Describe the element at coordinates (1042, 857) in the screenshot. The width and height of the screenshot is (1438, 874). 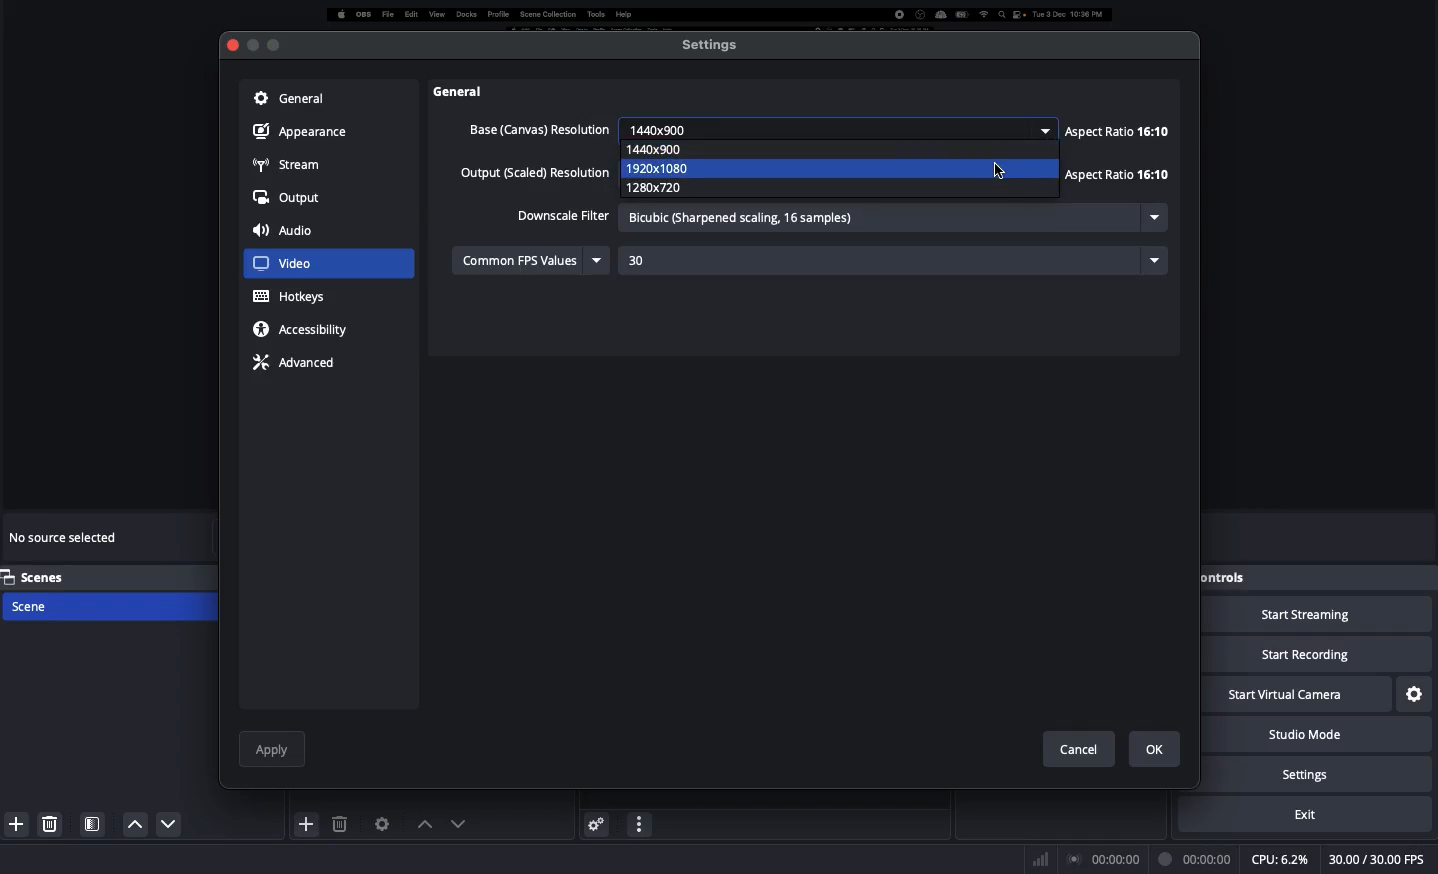
I see `Bars` at that location.